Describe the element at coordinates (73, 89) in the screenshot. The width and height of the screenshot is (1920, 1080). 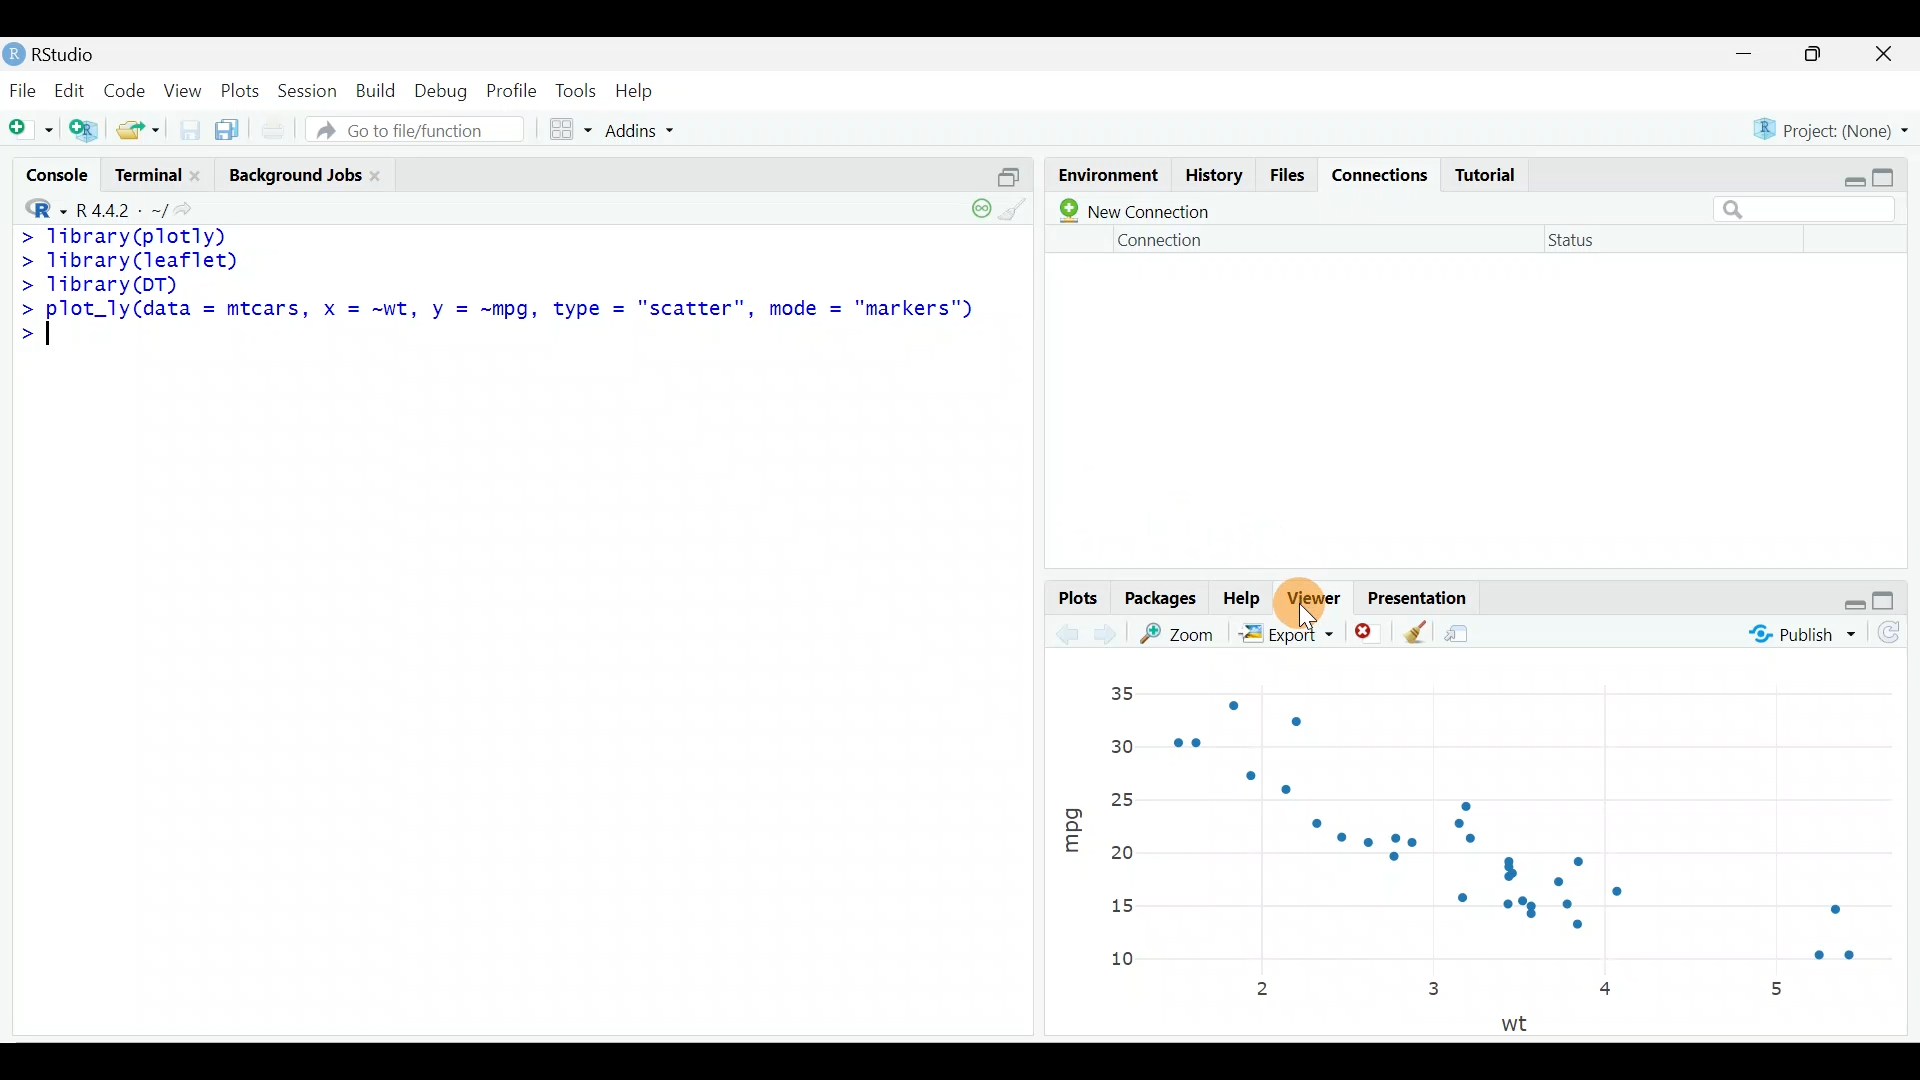
I see `Edit` at that location.